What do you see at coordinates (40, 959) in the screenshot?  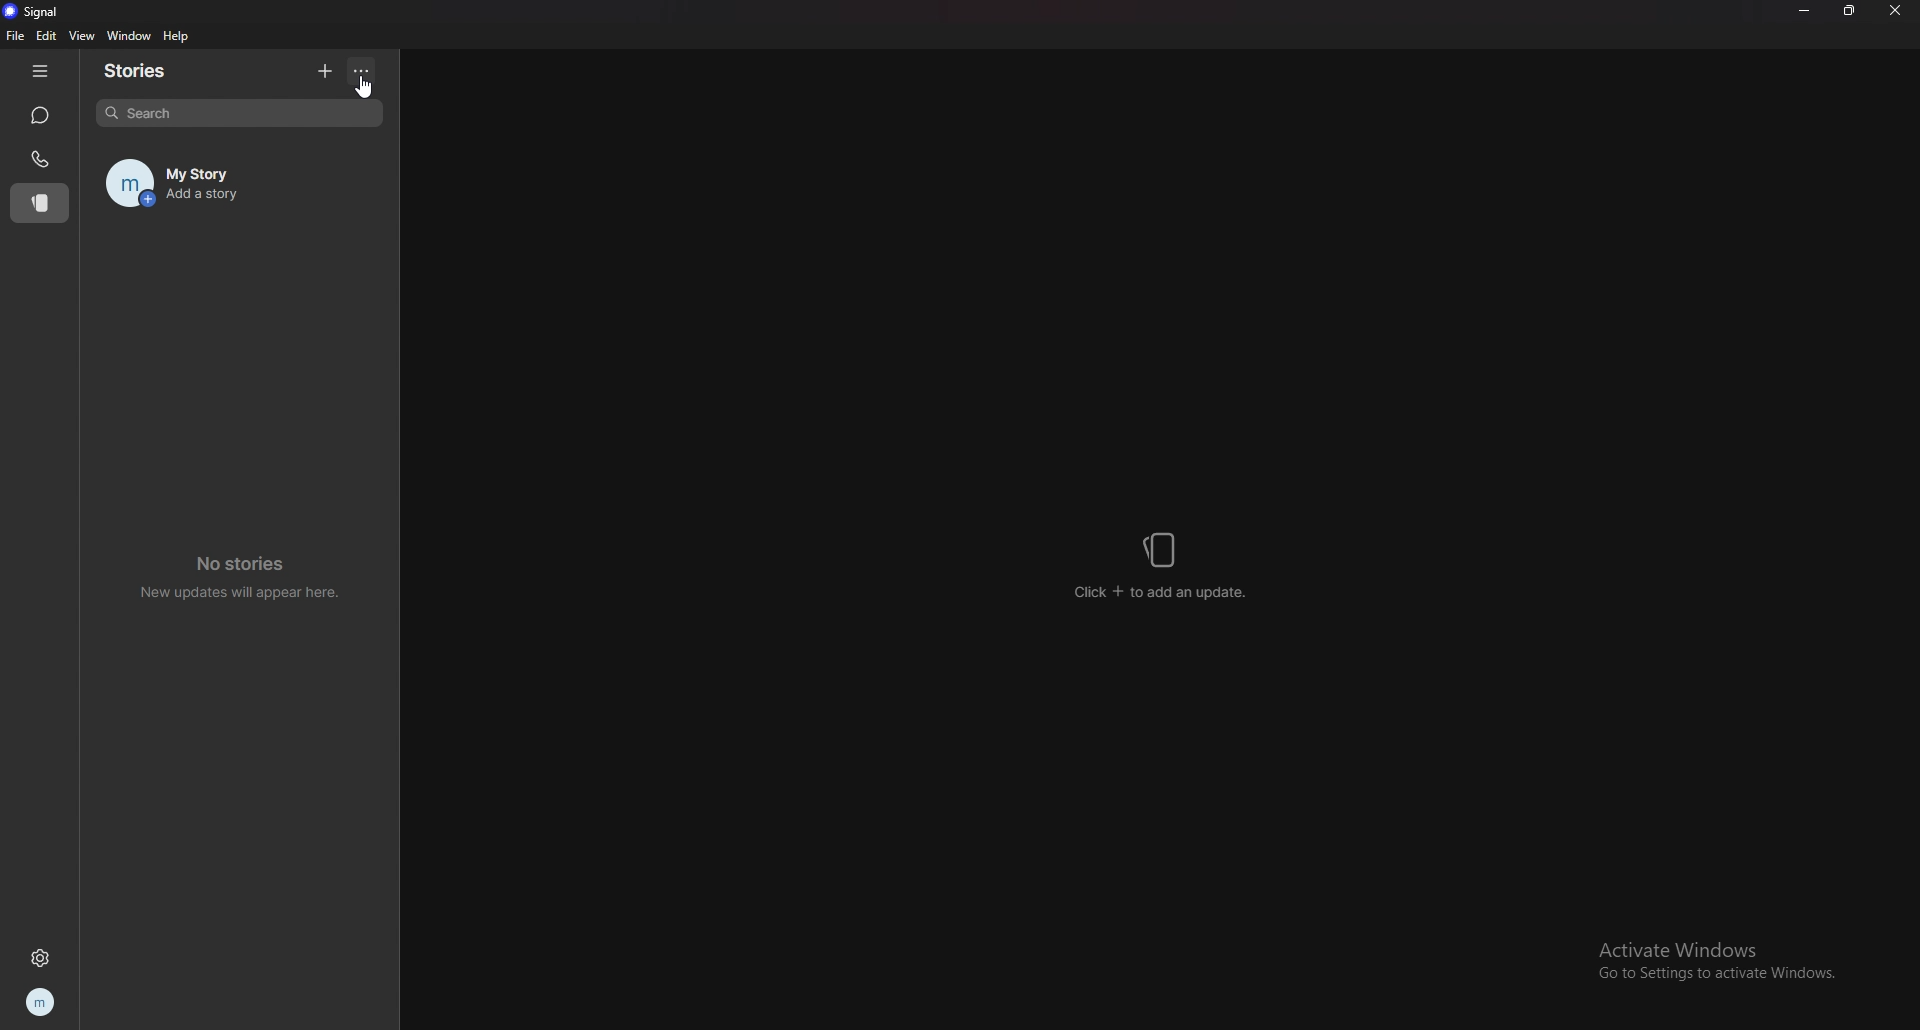 I see `settings` at bounding box center [40, 959].